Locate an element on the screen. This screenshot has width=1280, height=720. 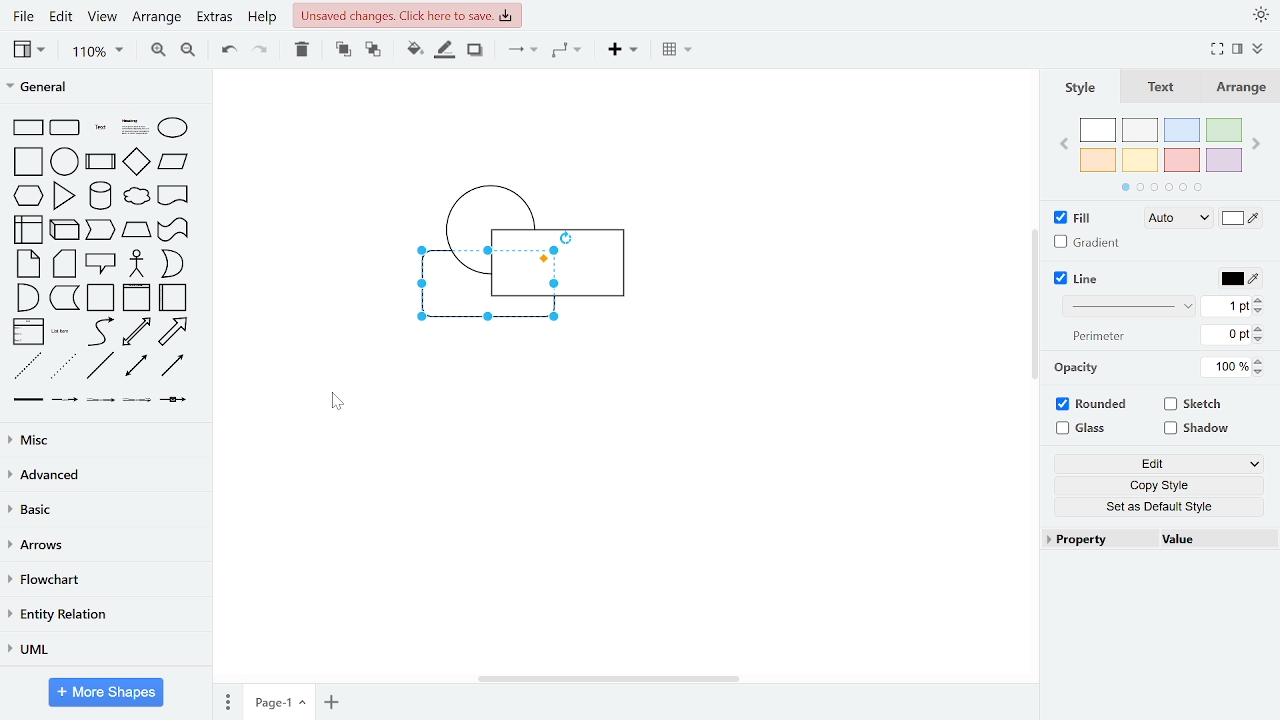
circle is located at coordinates (65, 163).